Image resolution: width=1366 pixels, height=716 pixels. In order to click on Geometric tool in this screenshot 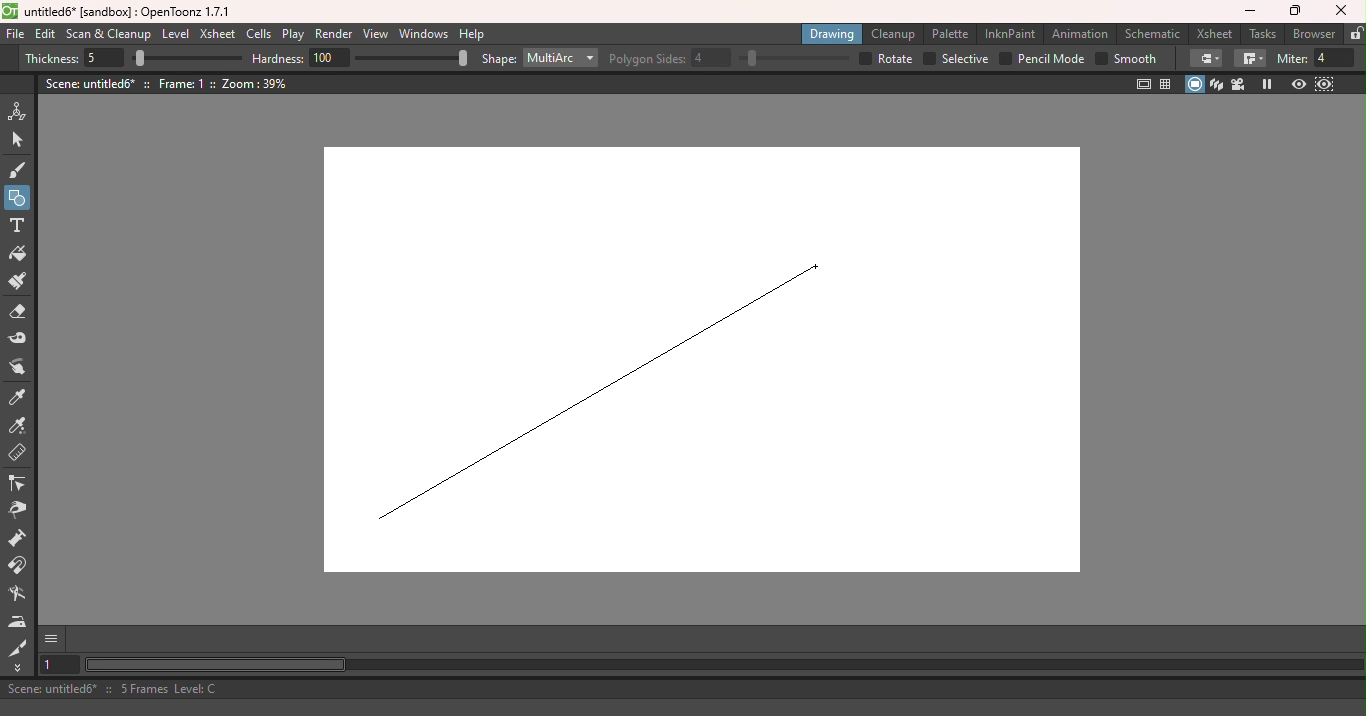, I will do `click(18, 198)`.